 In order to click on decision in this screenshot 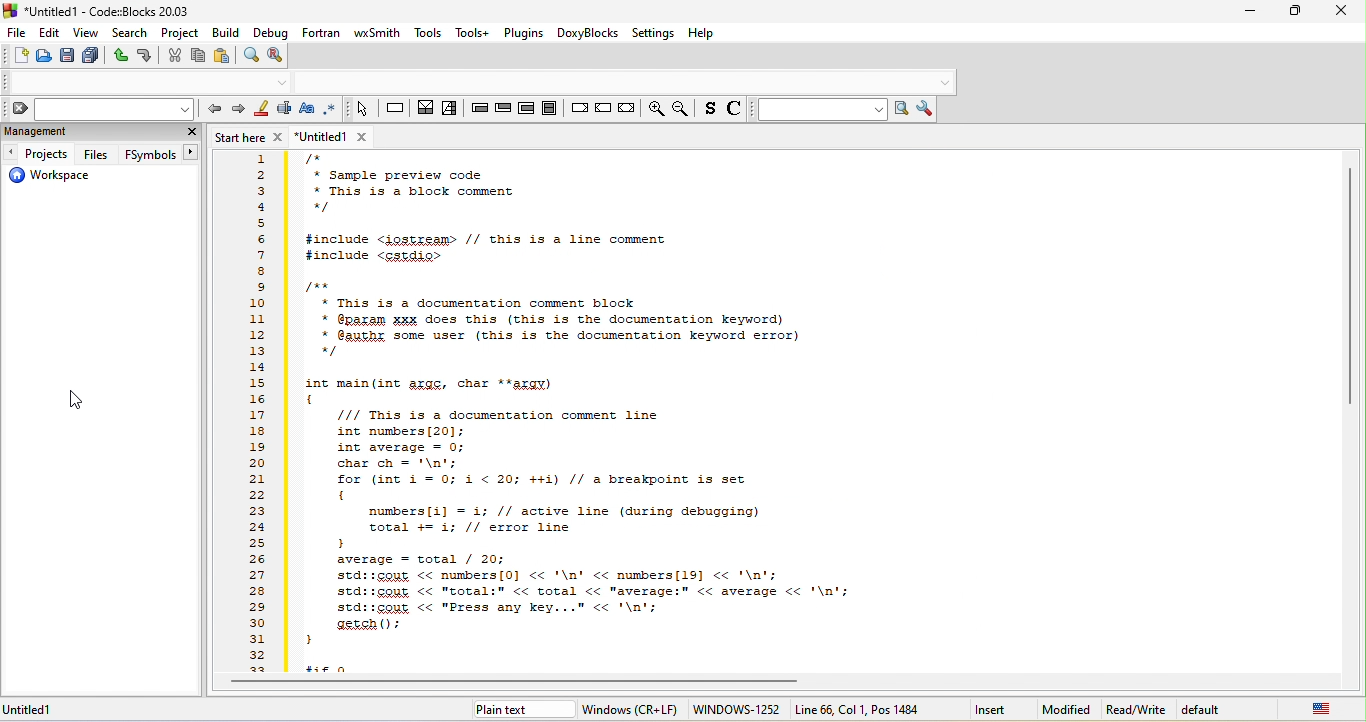, I will do `click(426, 111)`.